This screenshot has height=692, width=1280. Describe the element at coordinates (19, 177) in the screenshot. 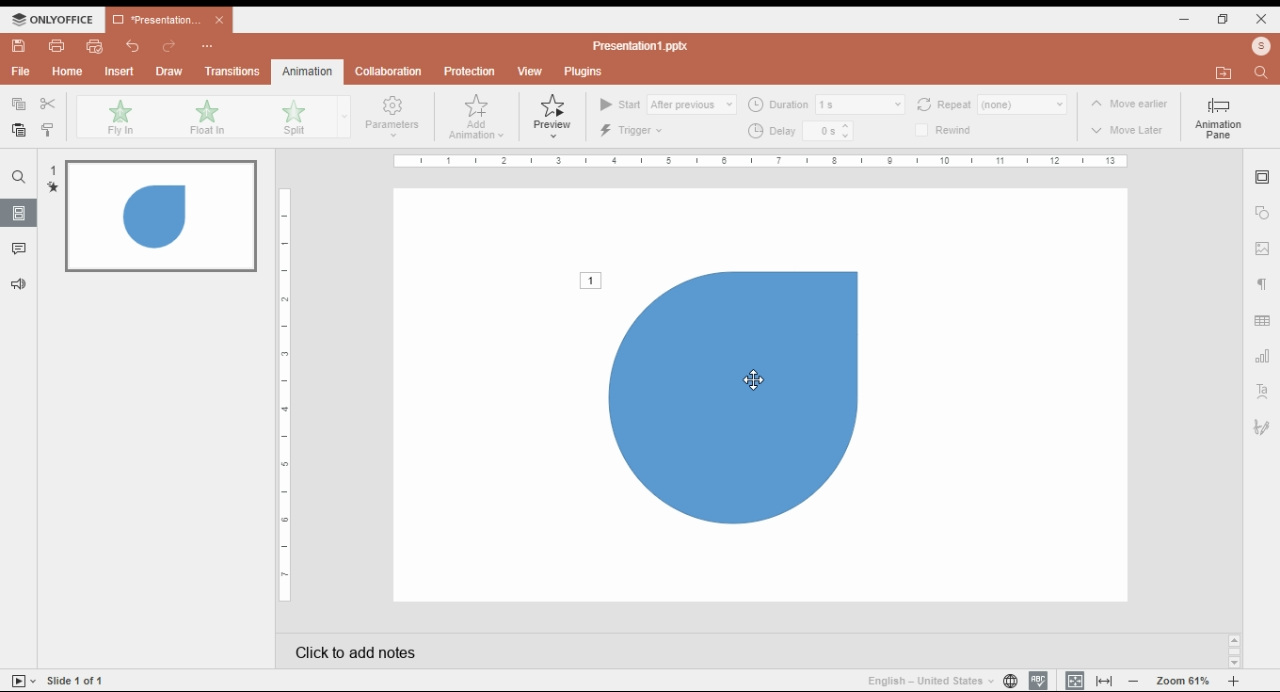

I see `find` at that location.